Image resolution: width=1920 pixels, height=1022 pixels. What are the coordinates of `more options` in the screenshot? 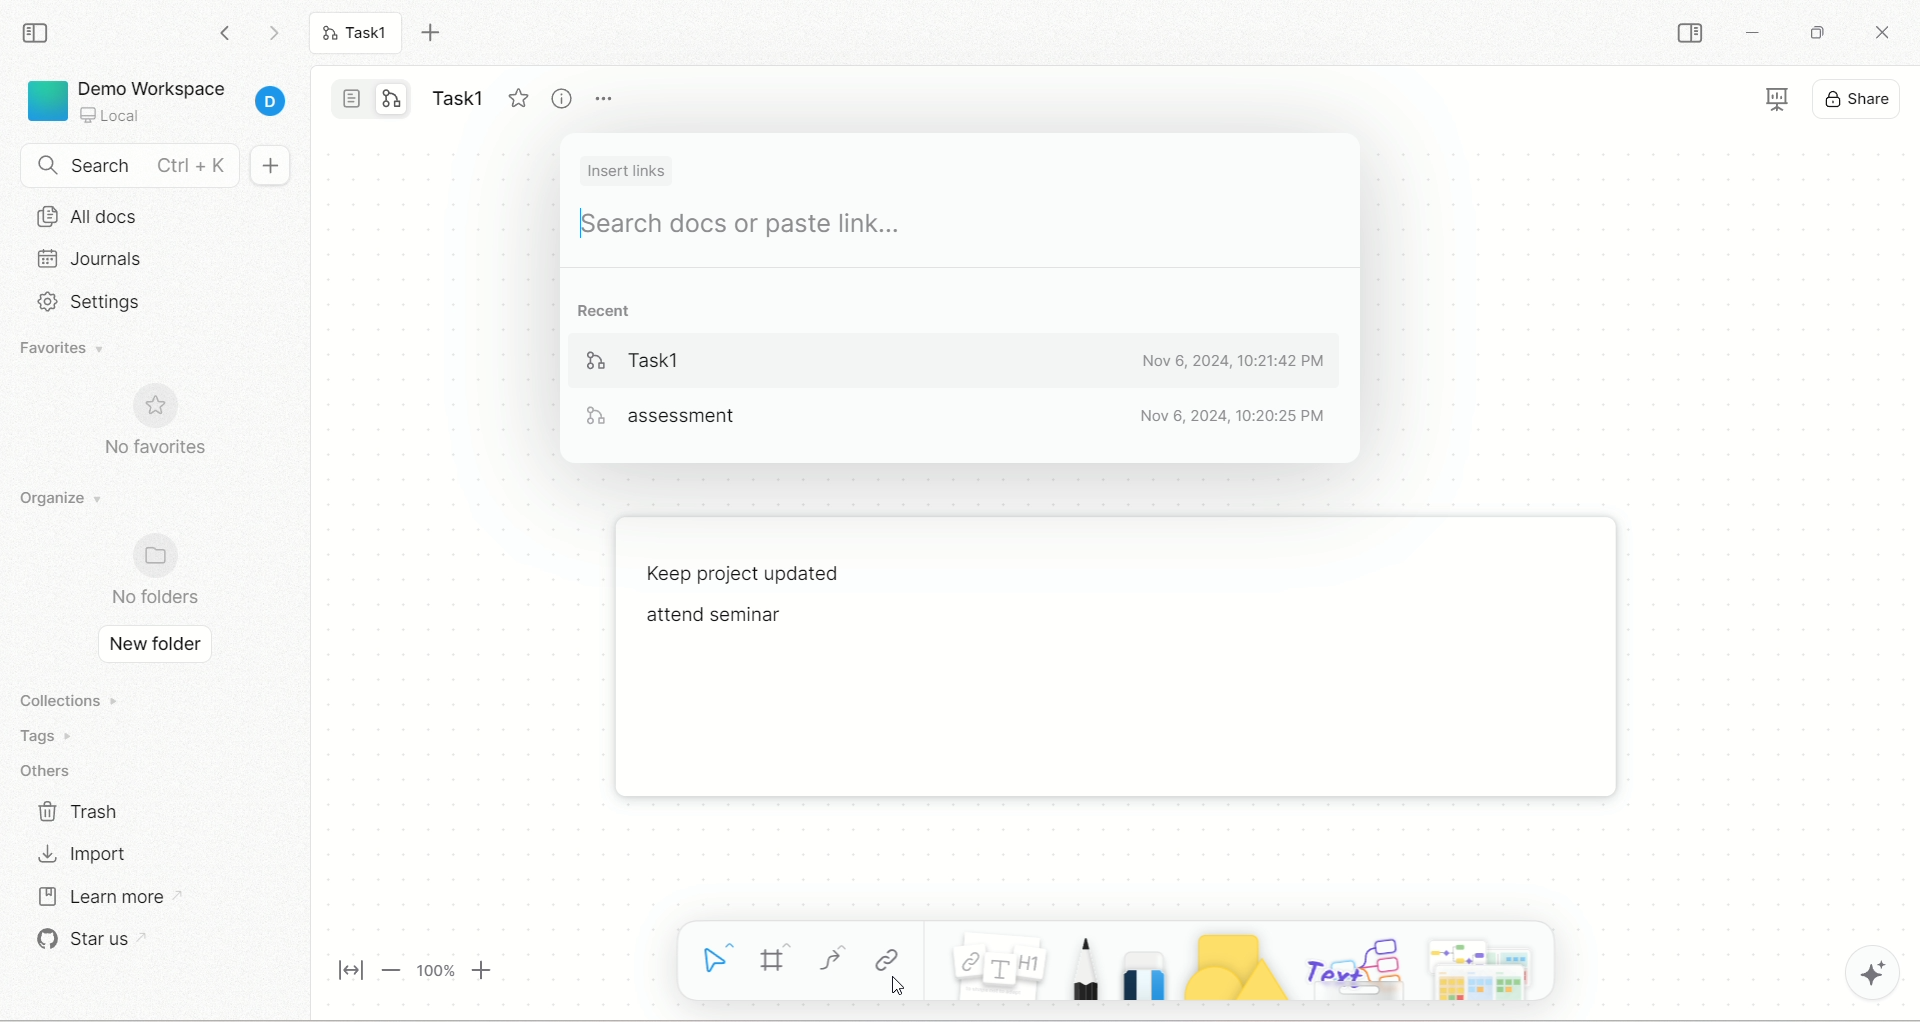 It's located at (609, 103).